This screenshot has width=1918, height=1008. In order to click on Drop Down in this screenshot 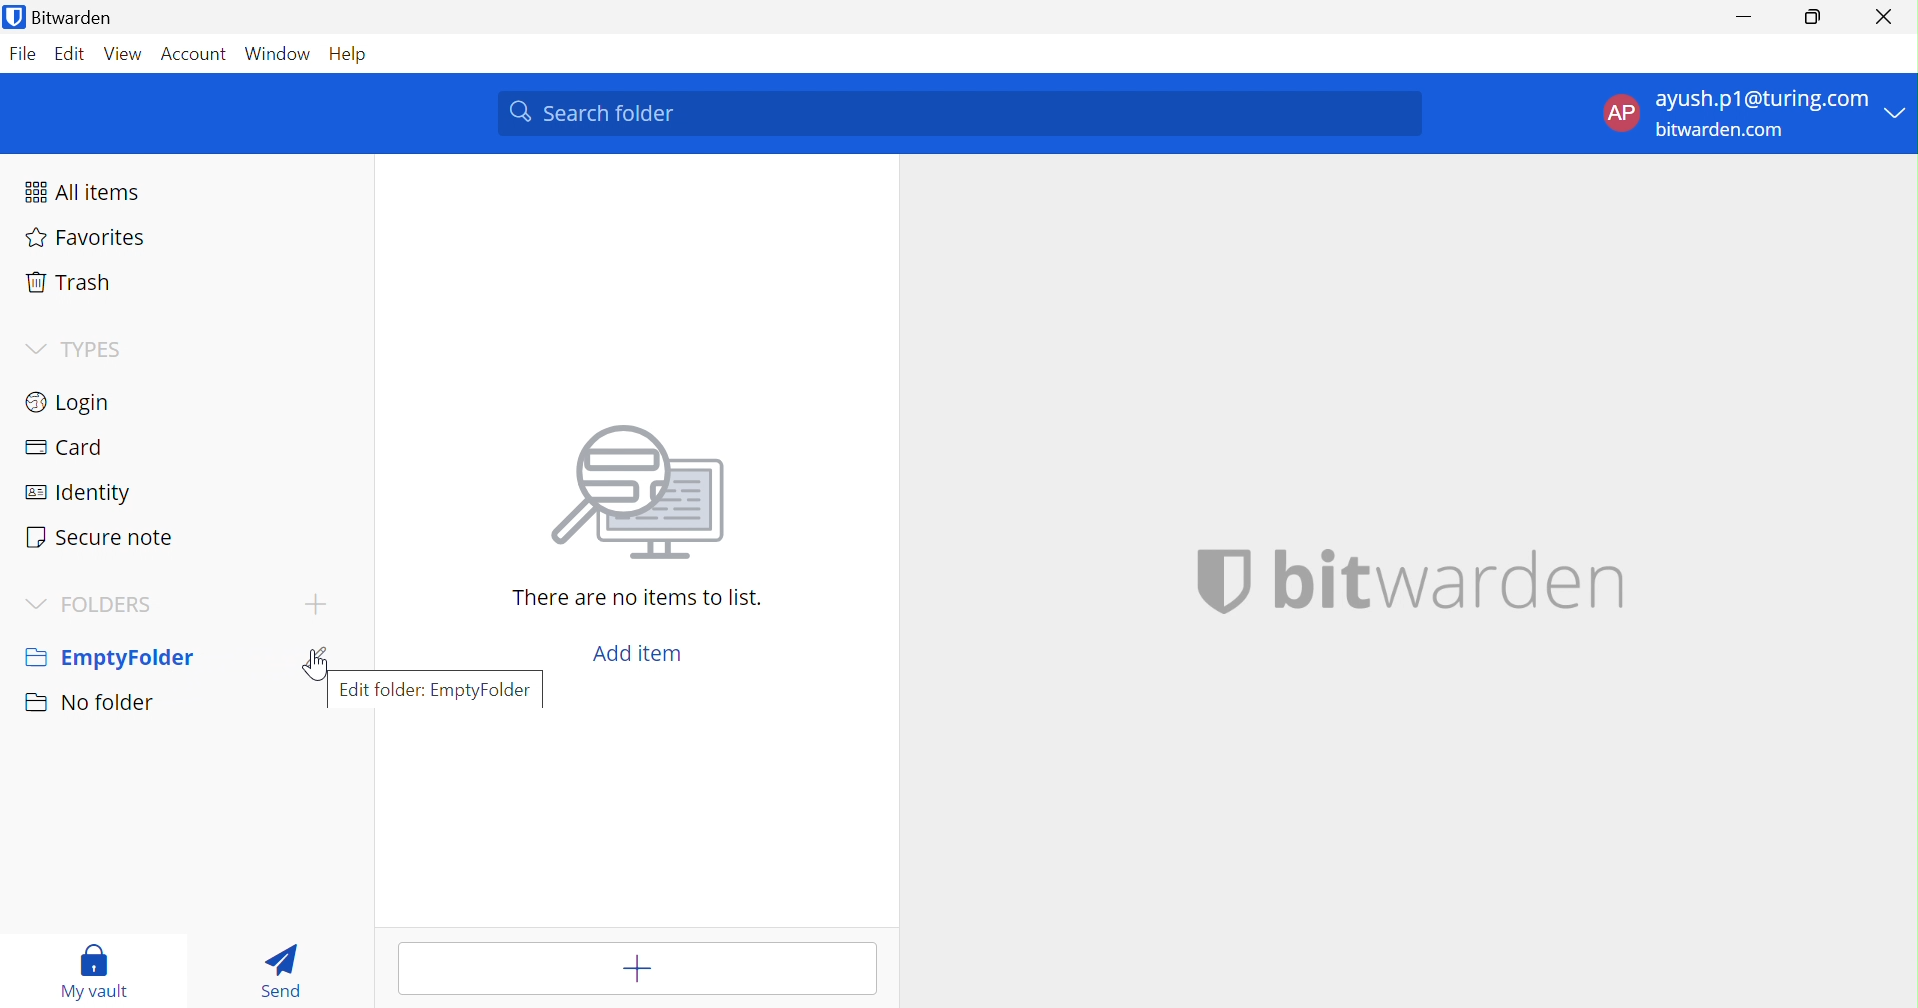, I will do `click(33, 347)`.